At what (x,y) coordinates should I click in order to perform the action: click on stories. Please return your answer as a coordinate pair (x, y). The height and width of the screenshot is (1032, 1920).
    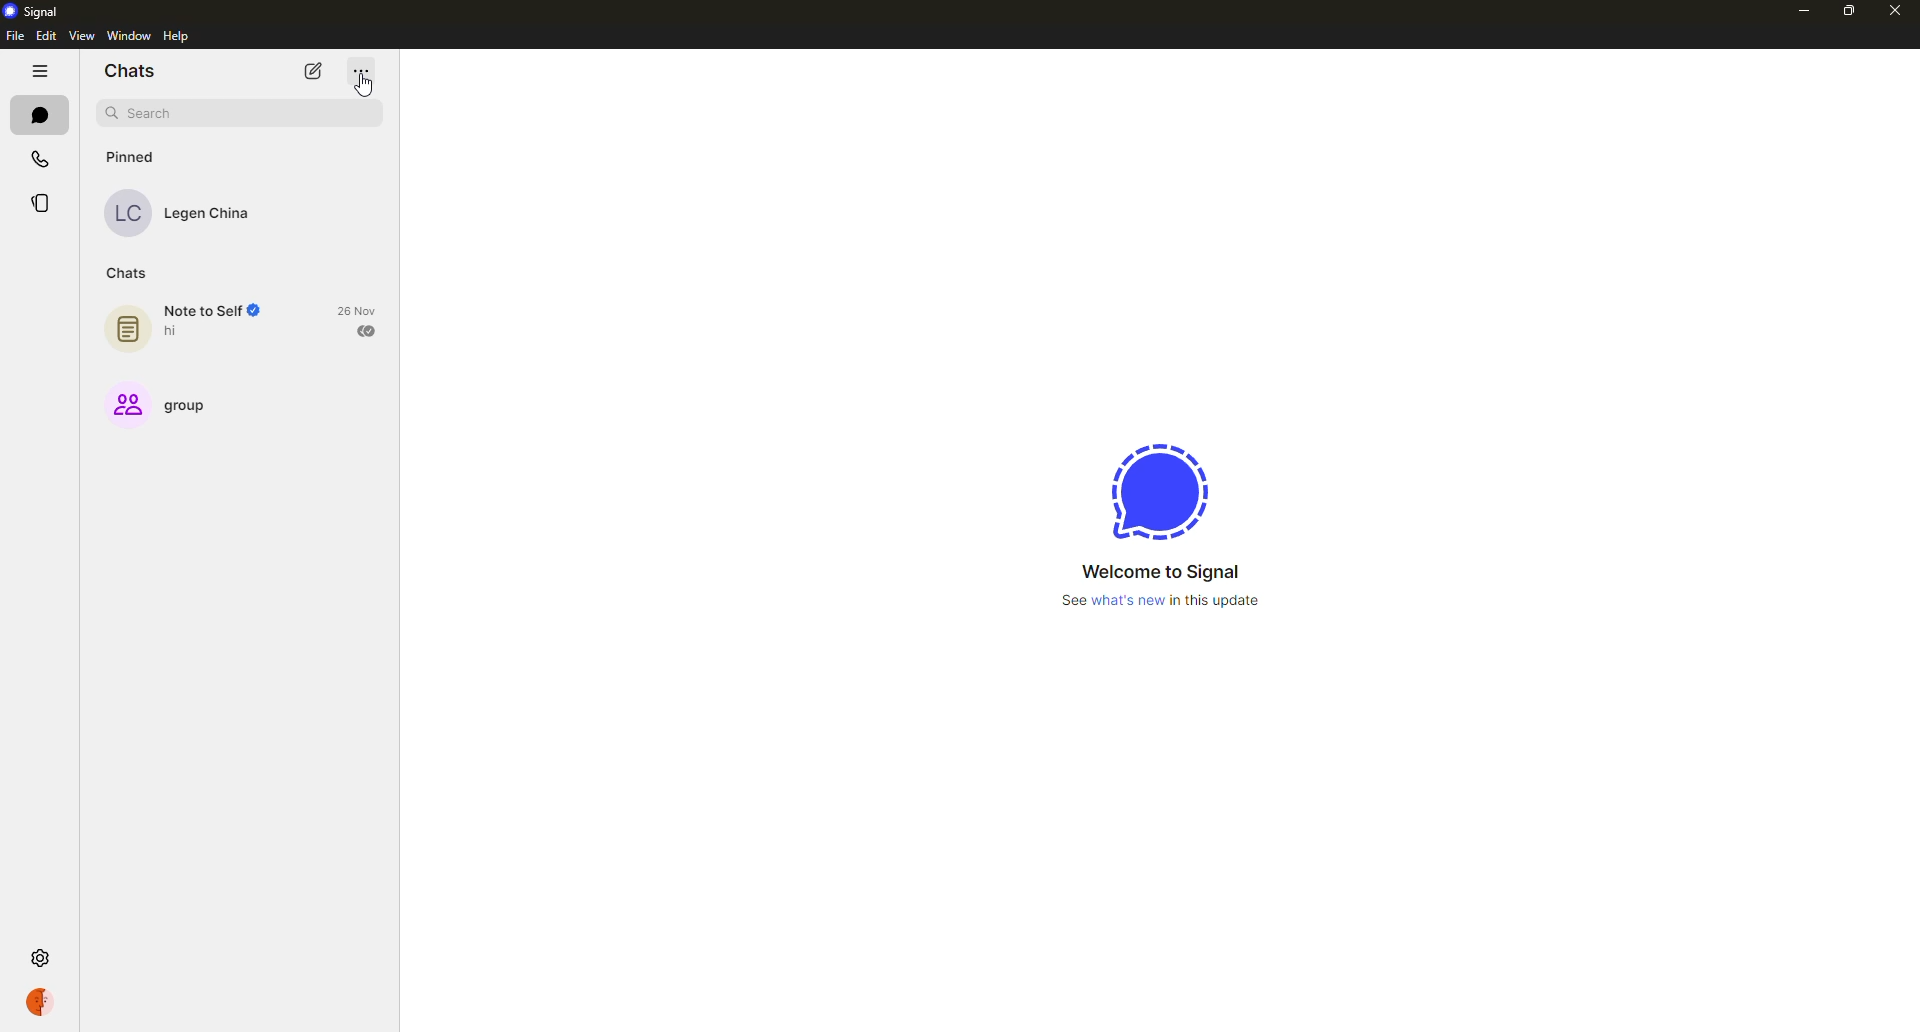
    Looking at the image, I should click on (37, 206).